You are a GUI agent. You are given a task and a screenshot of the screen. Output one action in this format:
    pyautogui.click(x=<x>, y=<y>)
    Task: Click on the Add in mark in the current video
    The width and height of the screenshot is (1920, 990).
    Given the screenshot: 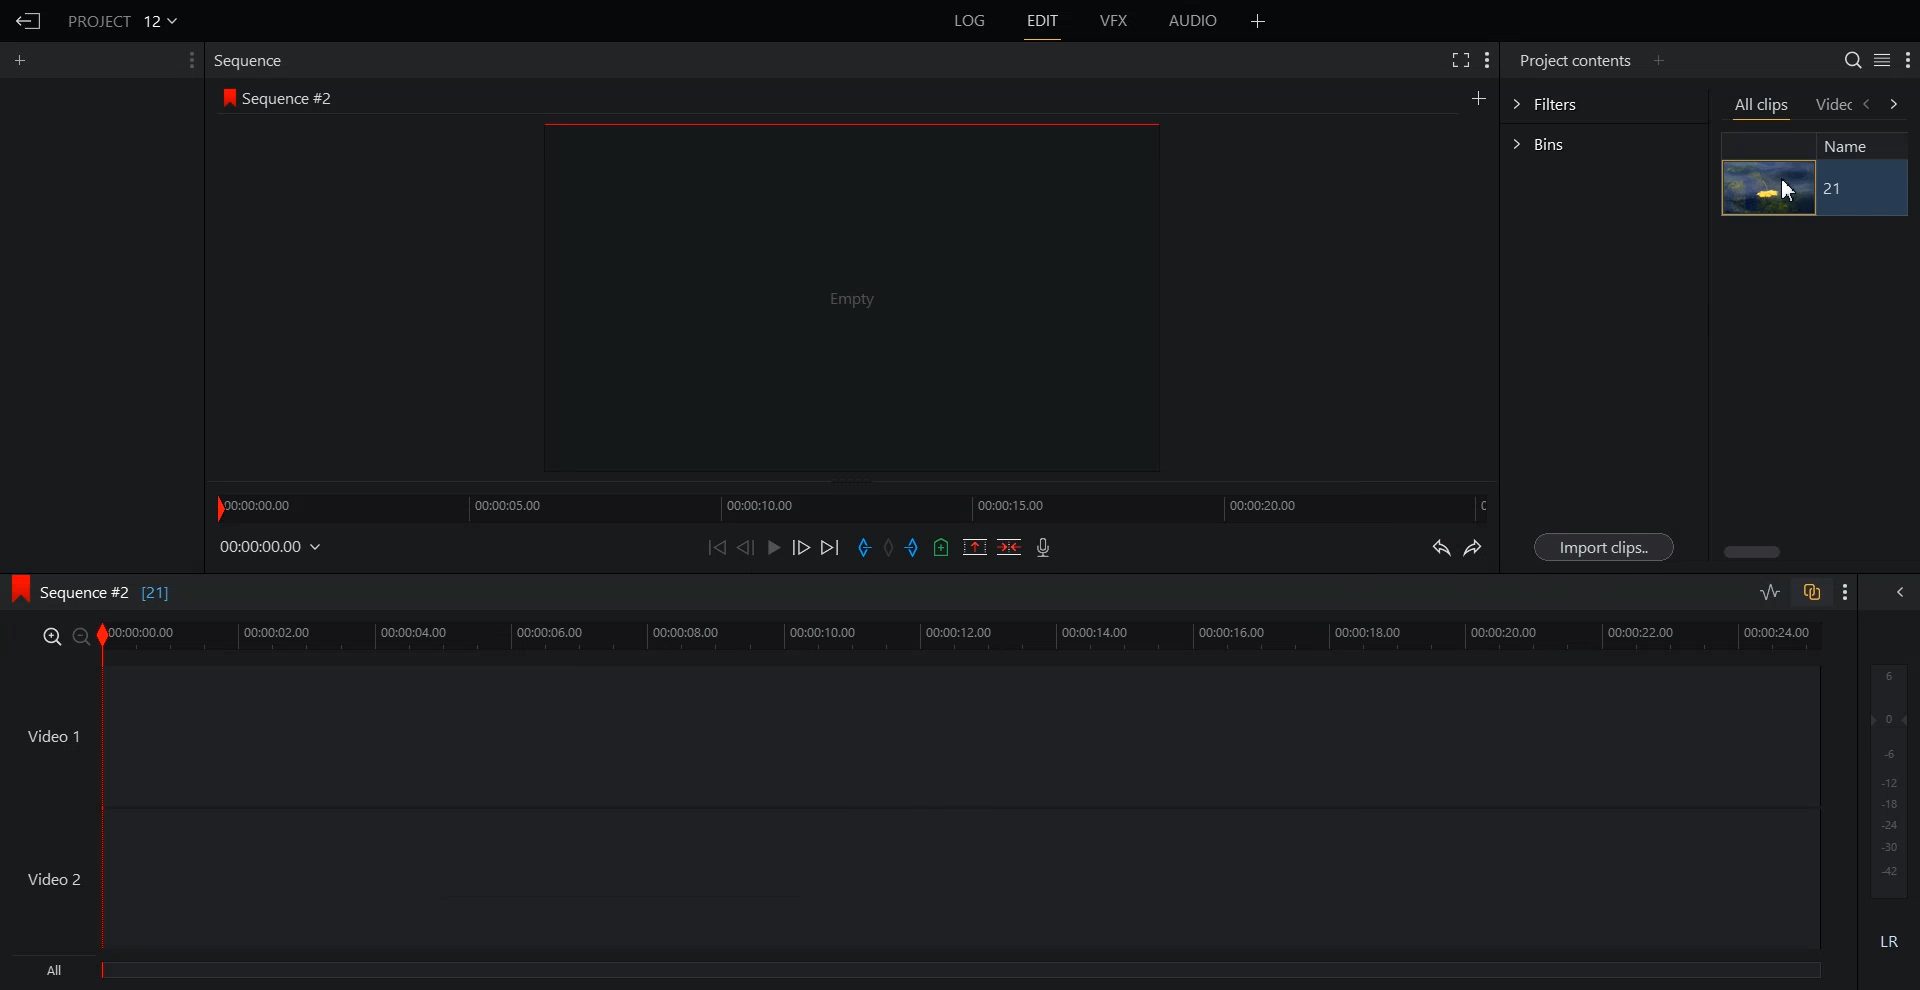 What is the action you would take?
    pyautogui.click(x=864, y=548)
    